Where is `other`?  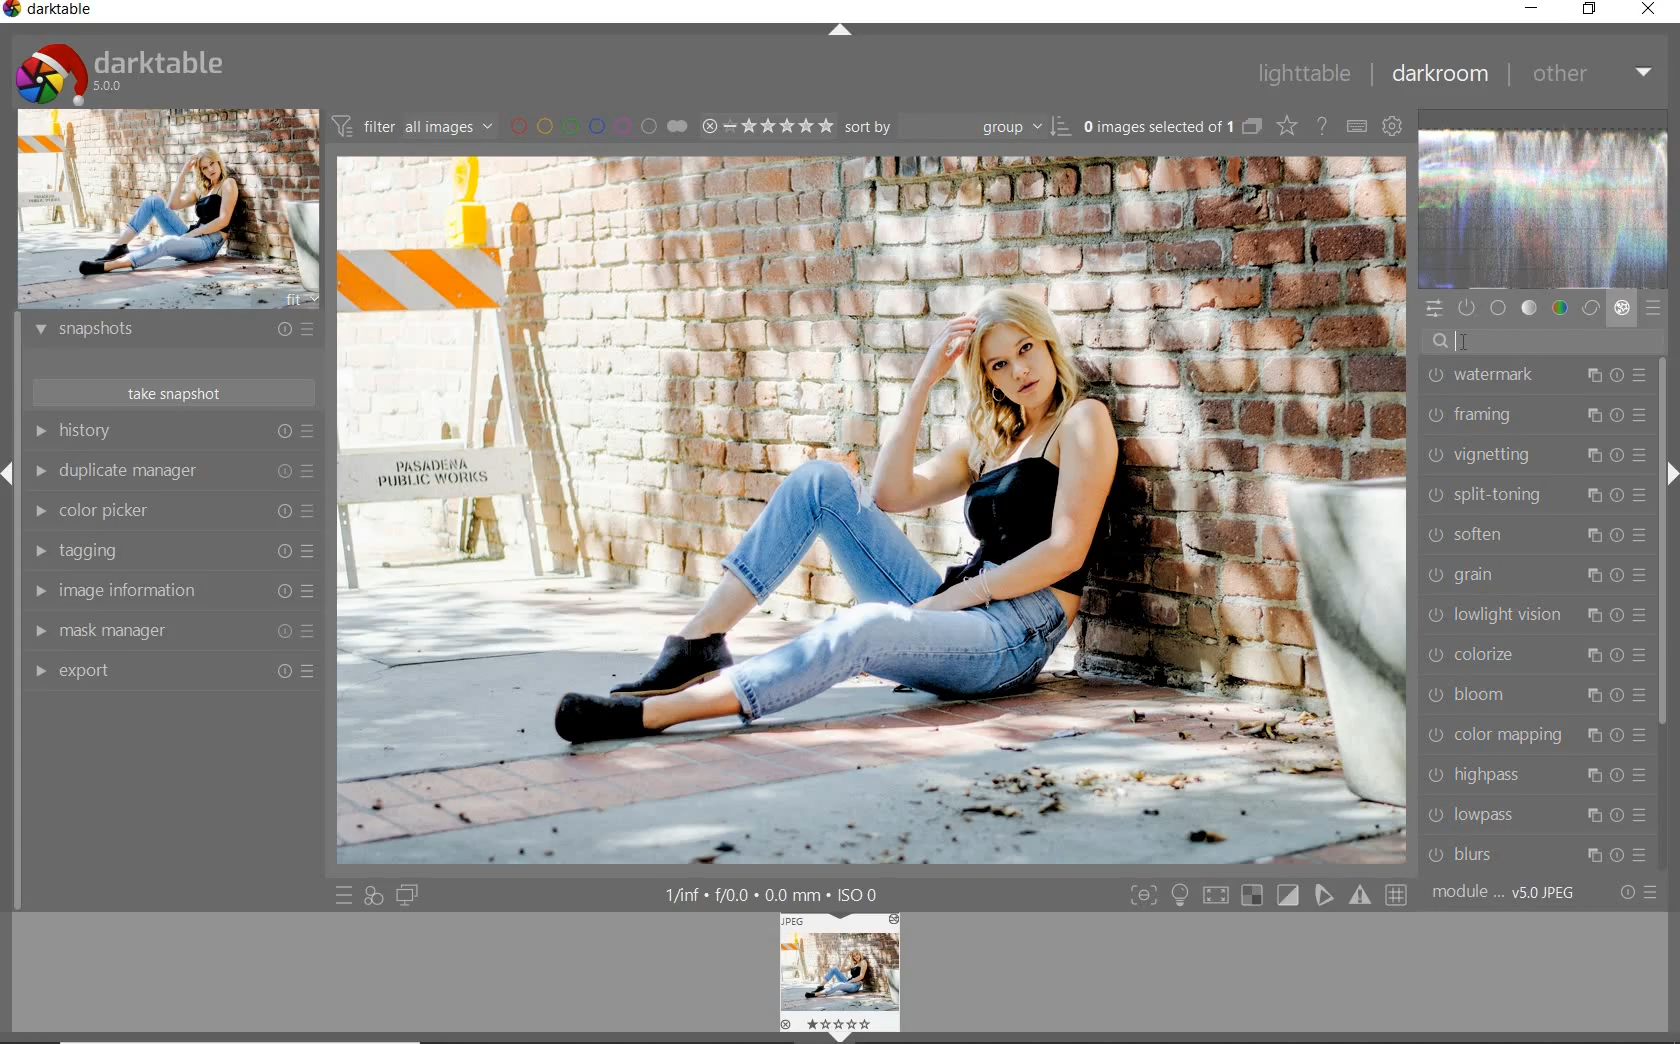
other is located at coordinates (1591, 75).